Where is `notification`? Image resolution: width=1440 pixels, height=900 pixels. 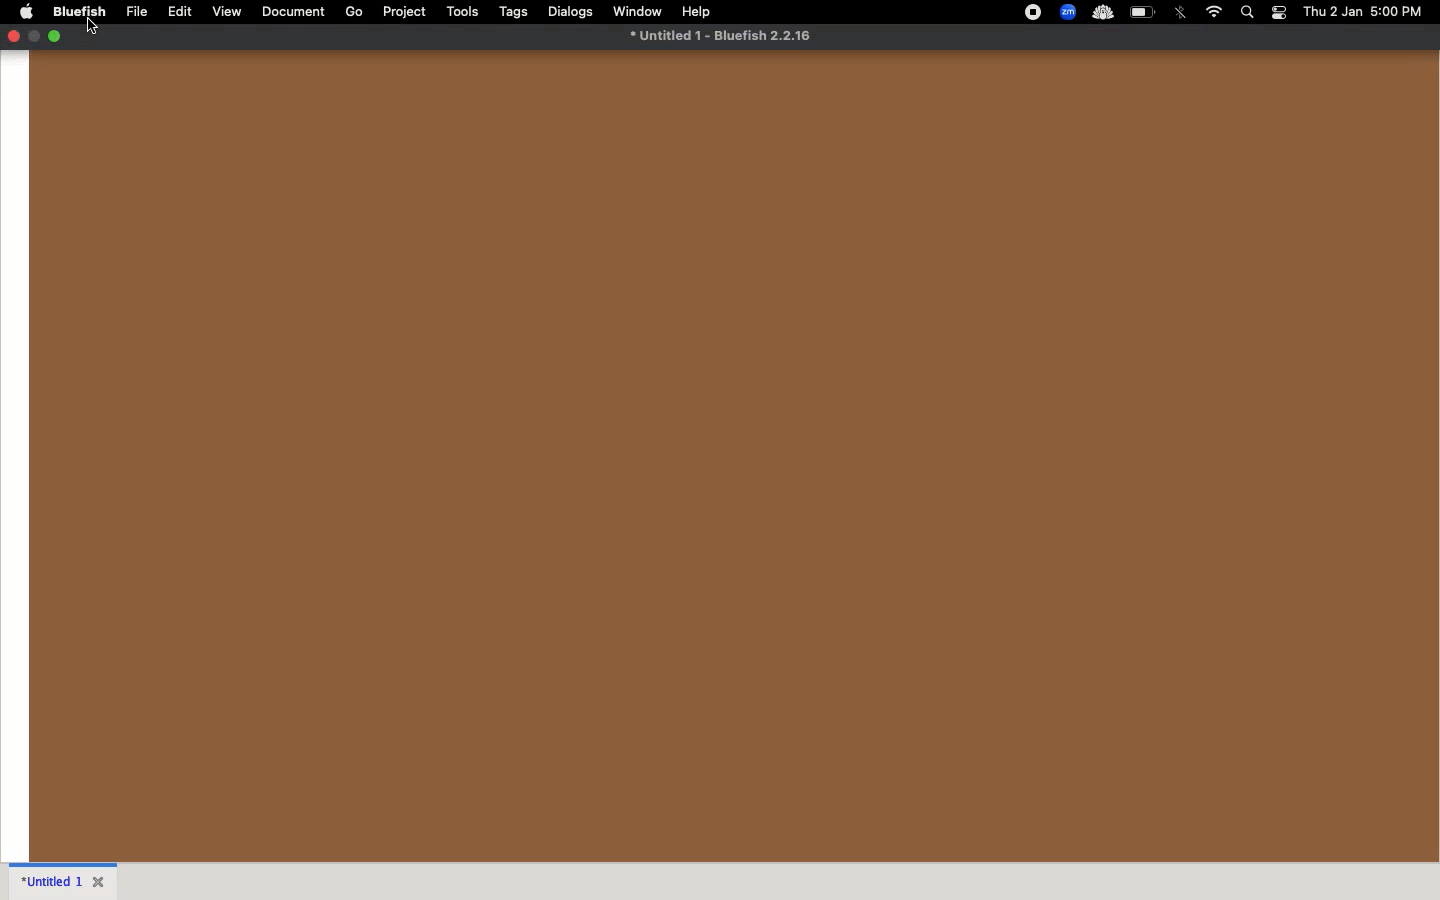 notification is located at coordinates (1279, 12).